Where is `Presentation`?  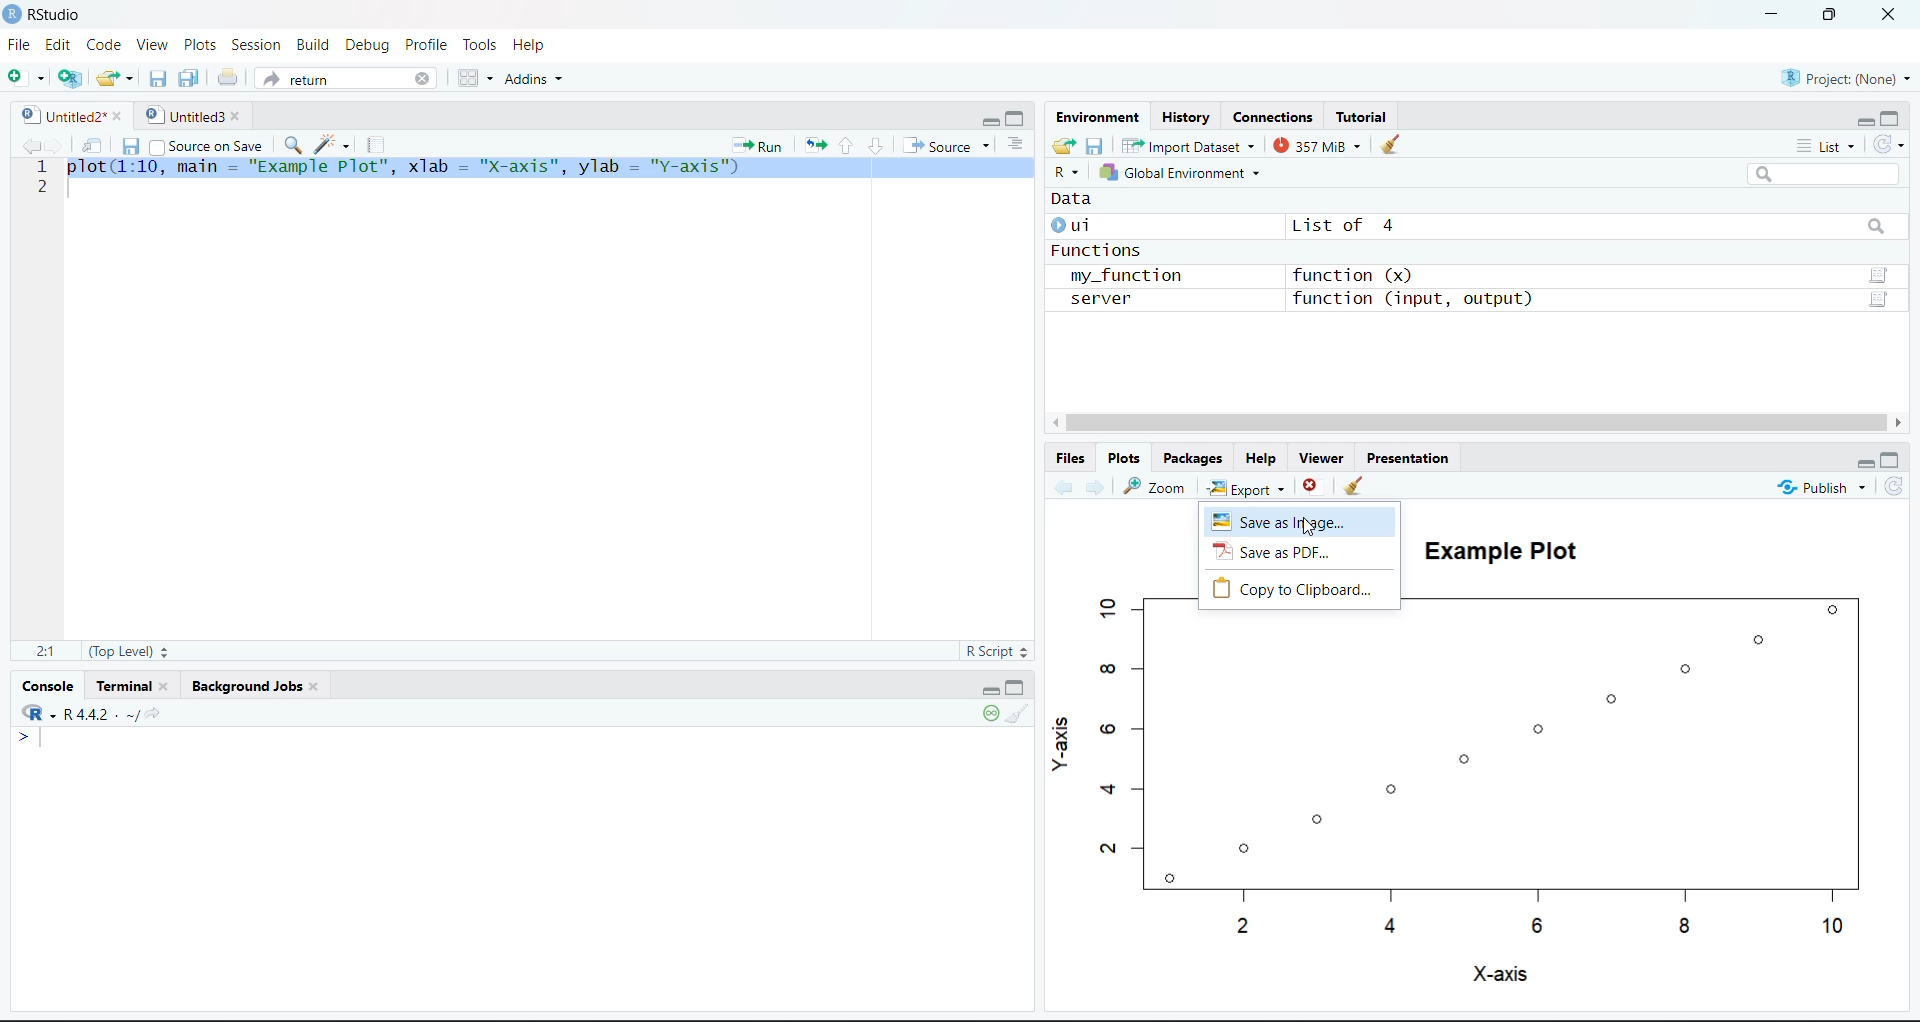 Presentation is located at coordinates (1406, 456).